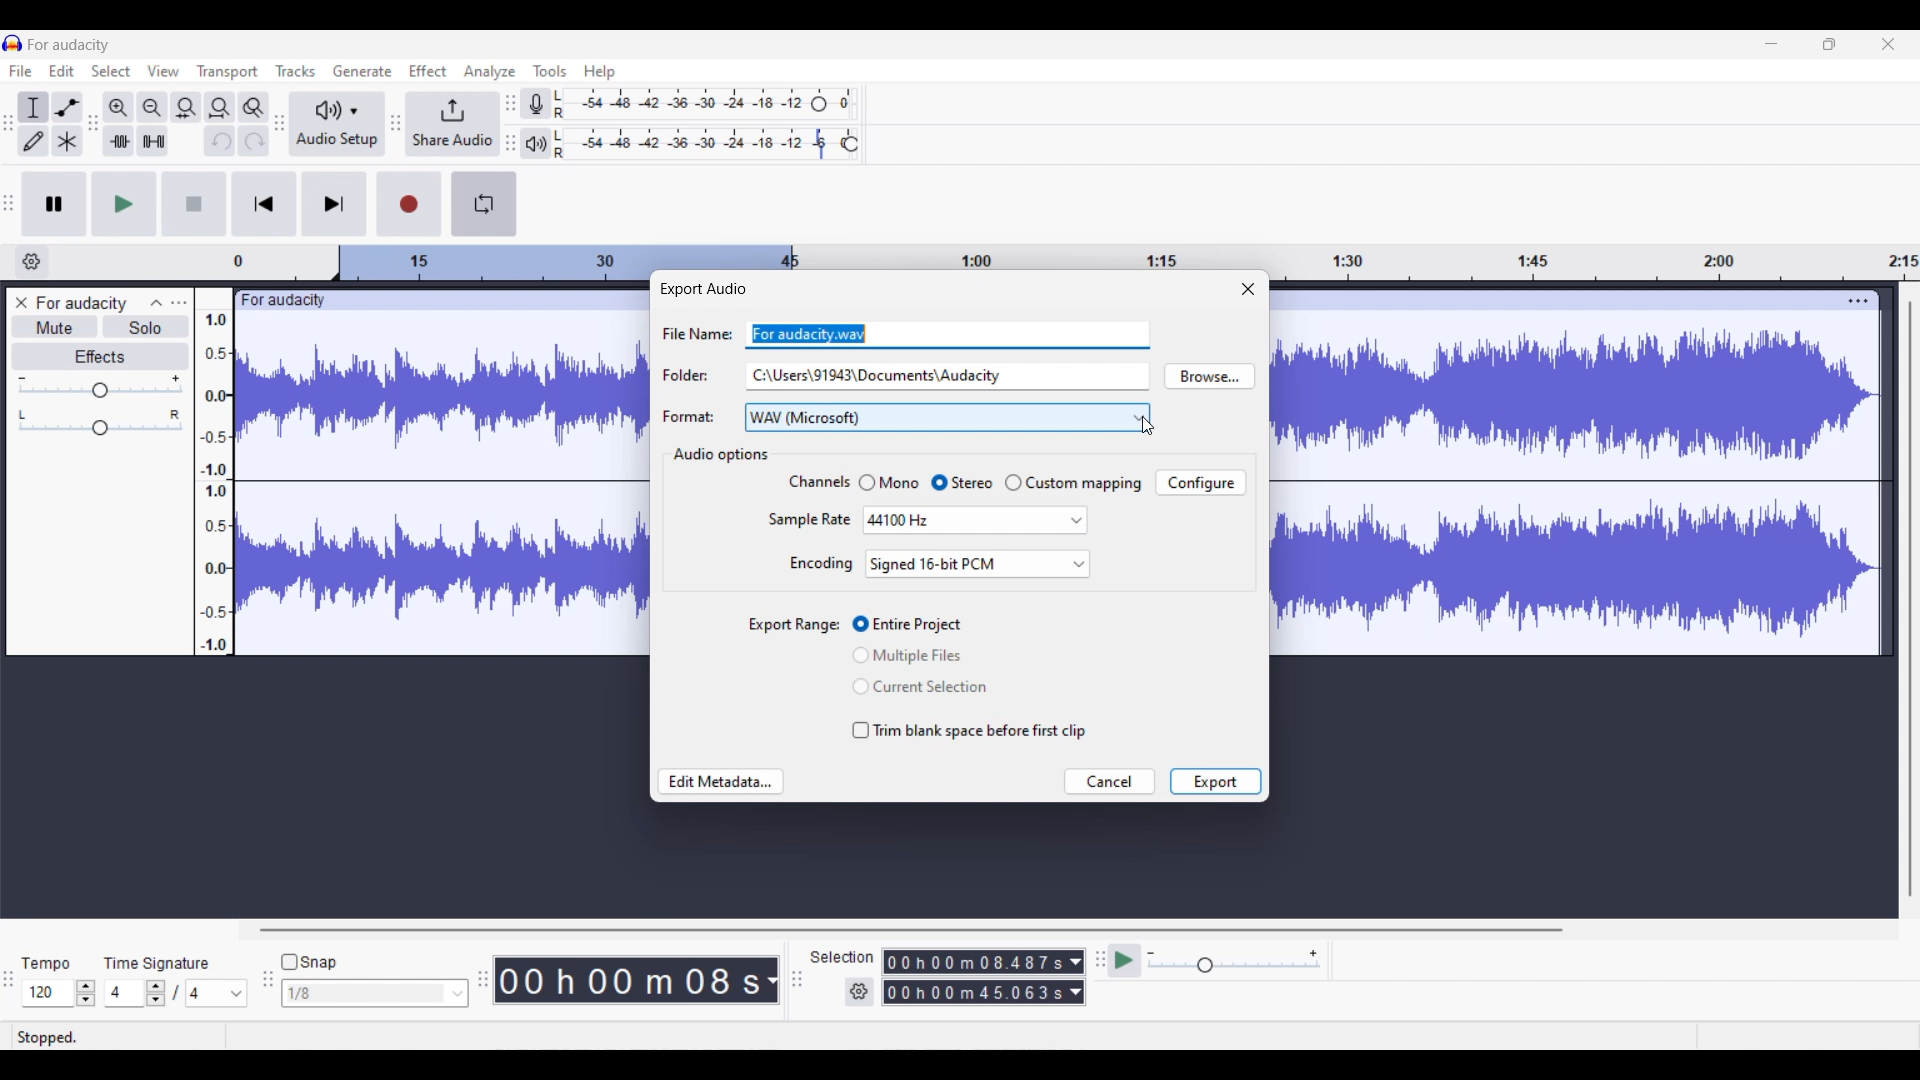  I want to click on Text box for Folders, so click(946, 375).